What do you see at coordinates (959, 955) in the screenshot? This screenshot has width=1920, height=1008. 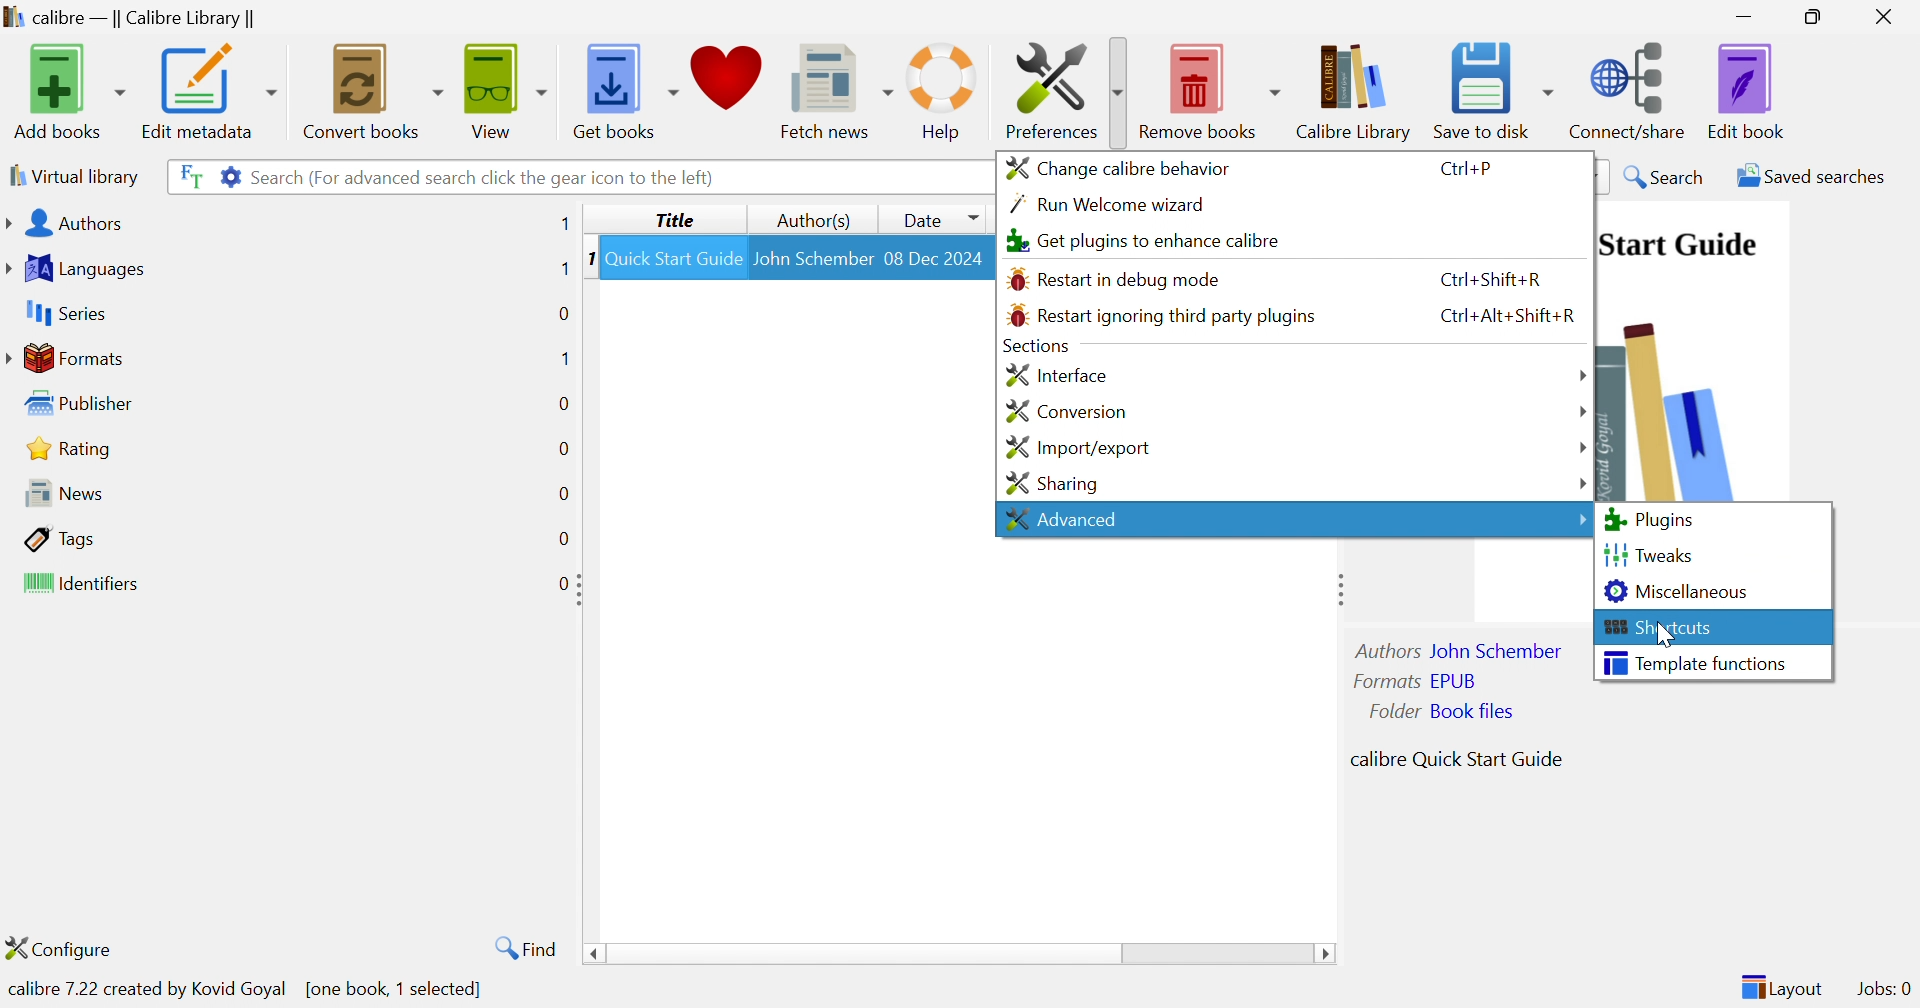 I see `scroll bar` at bounding box center [959, 955].